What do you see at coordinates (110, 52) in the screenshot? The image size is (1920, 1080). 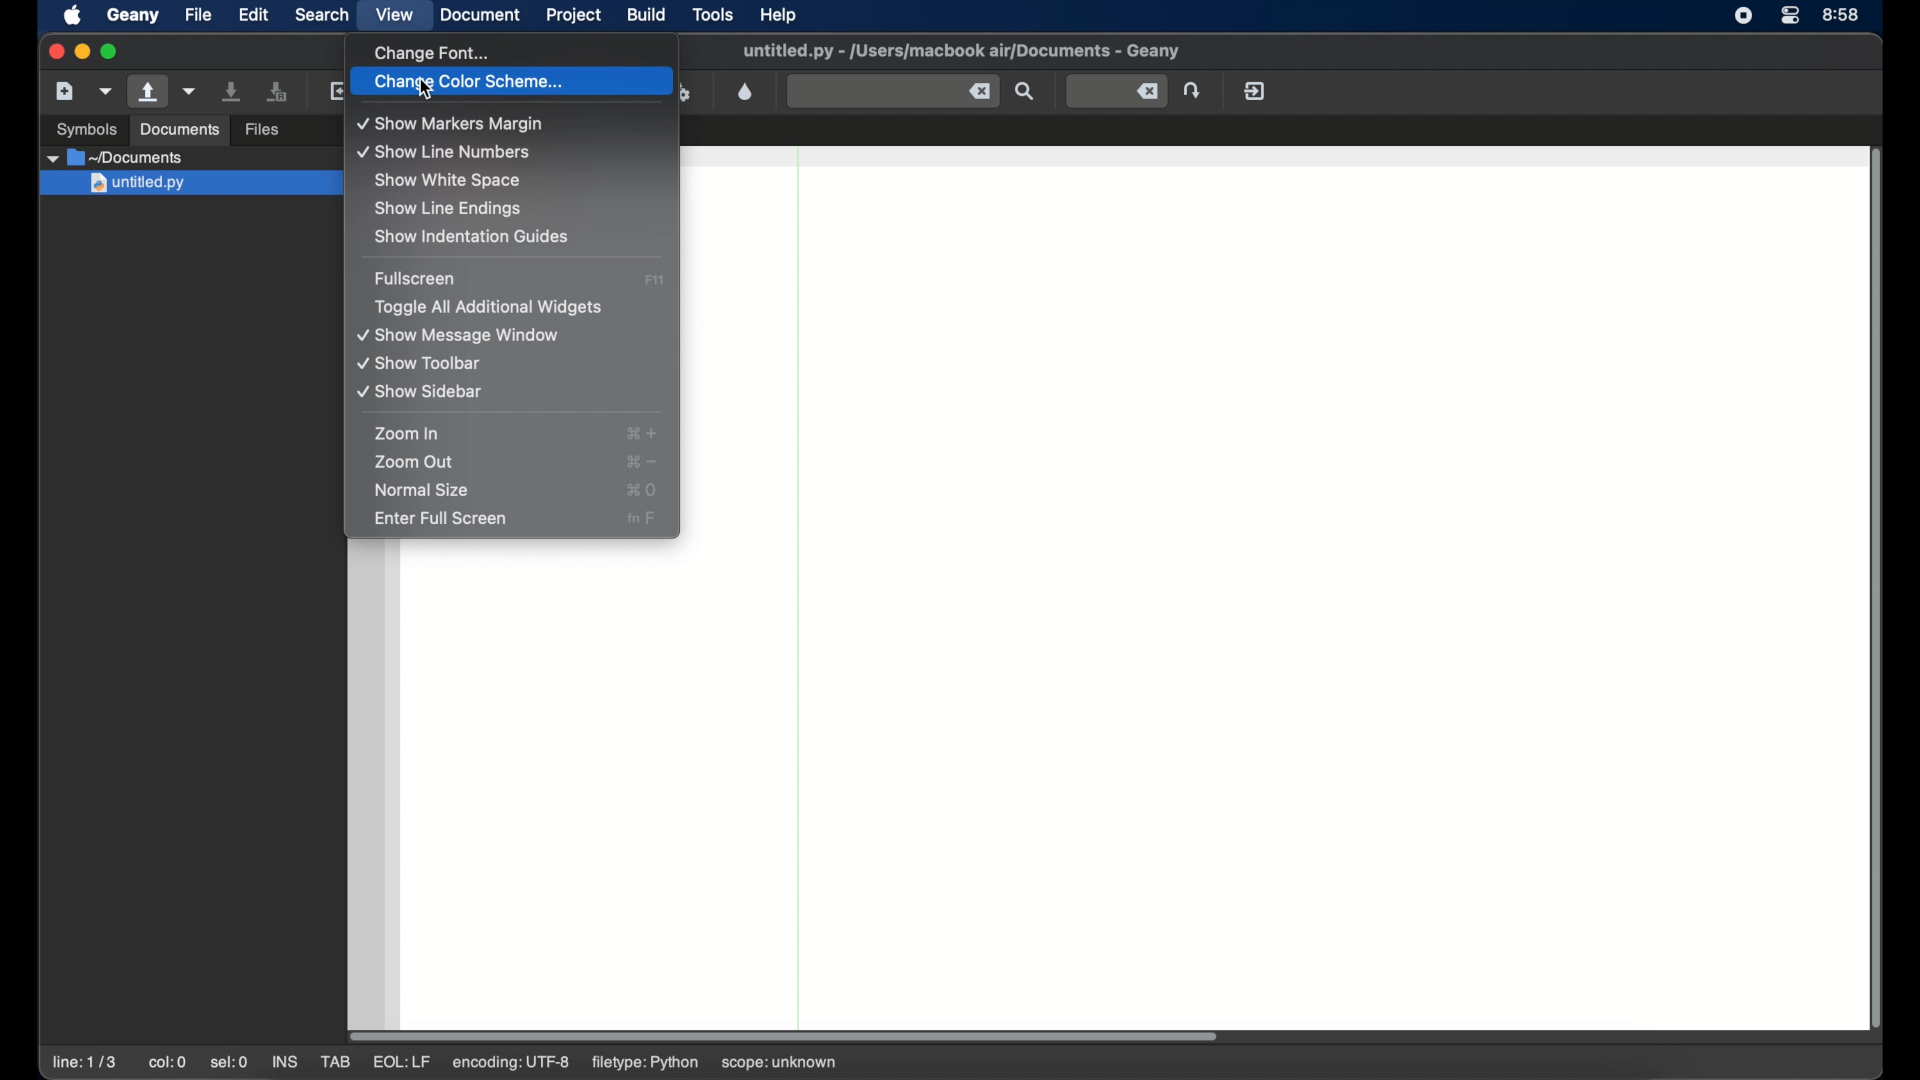 I see `maximize` at bounding box center [110, 52].